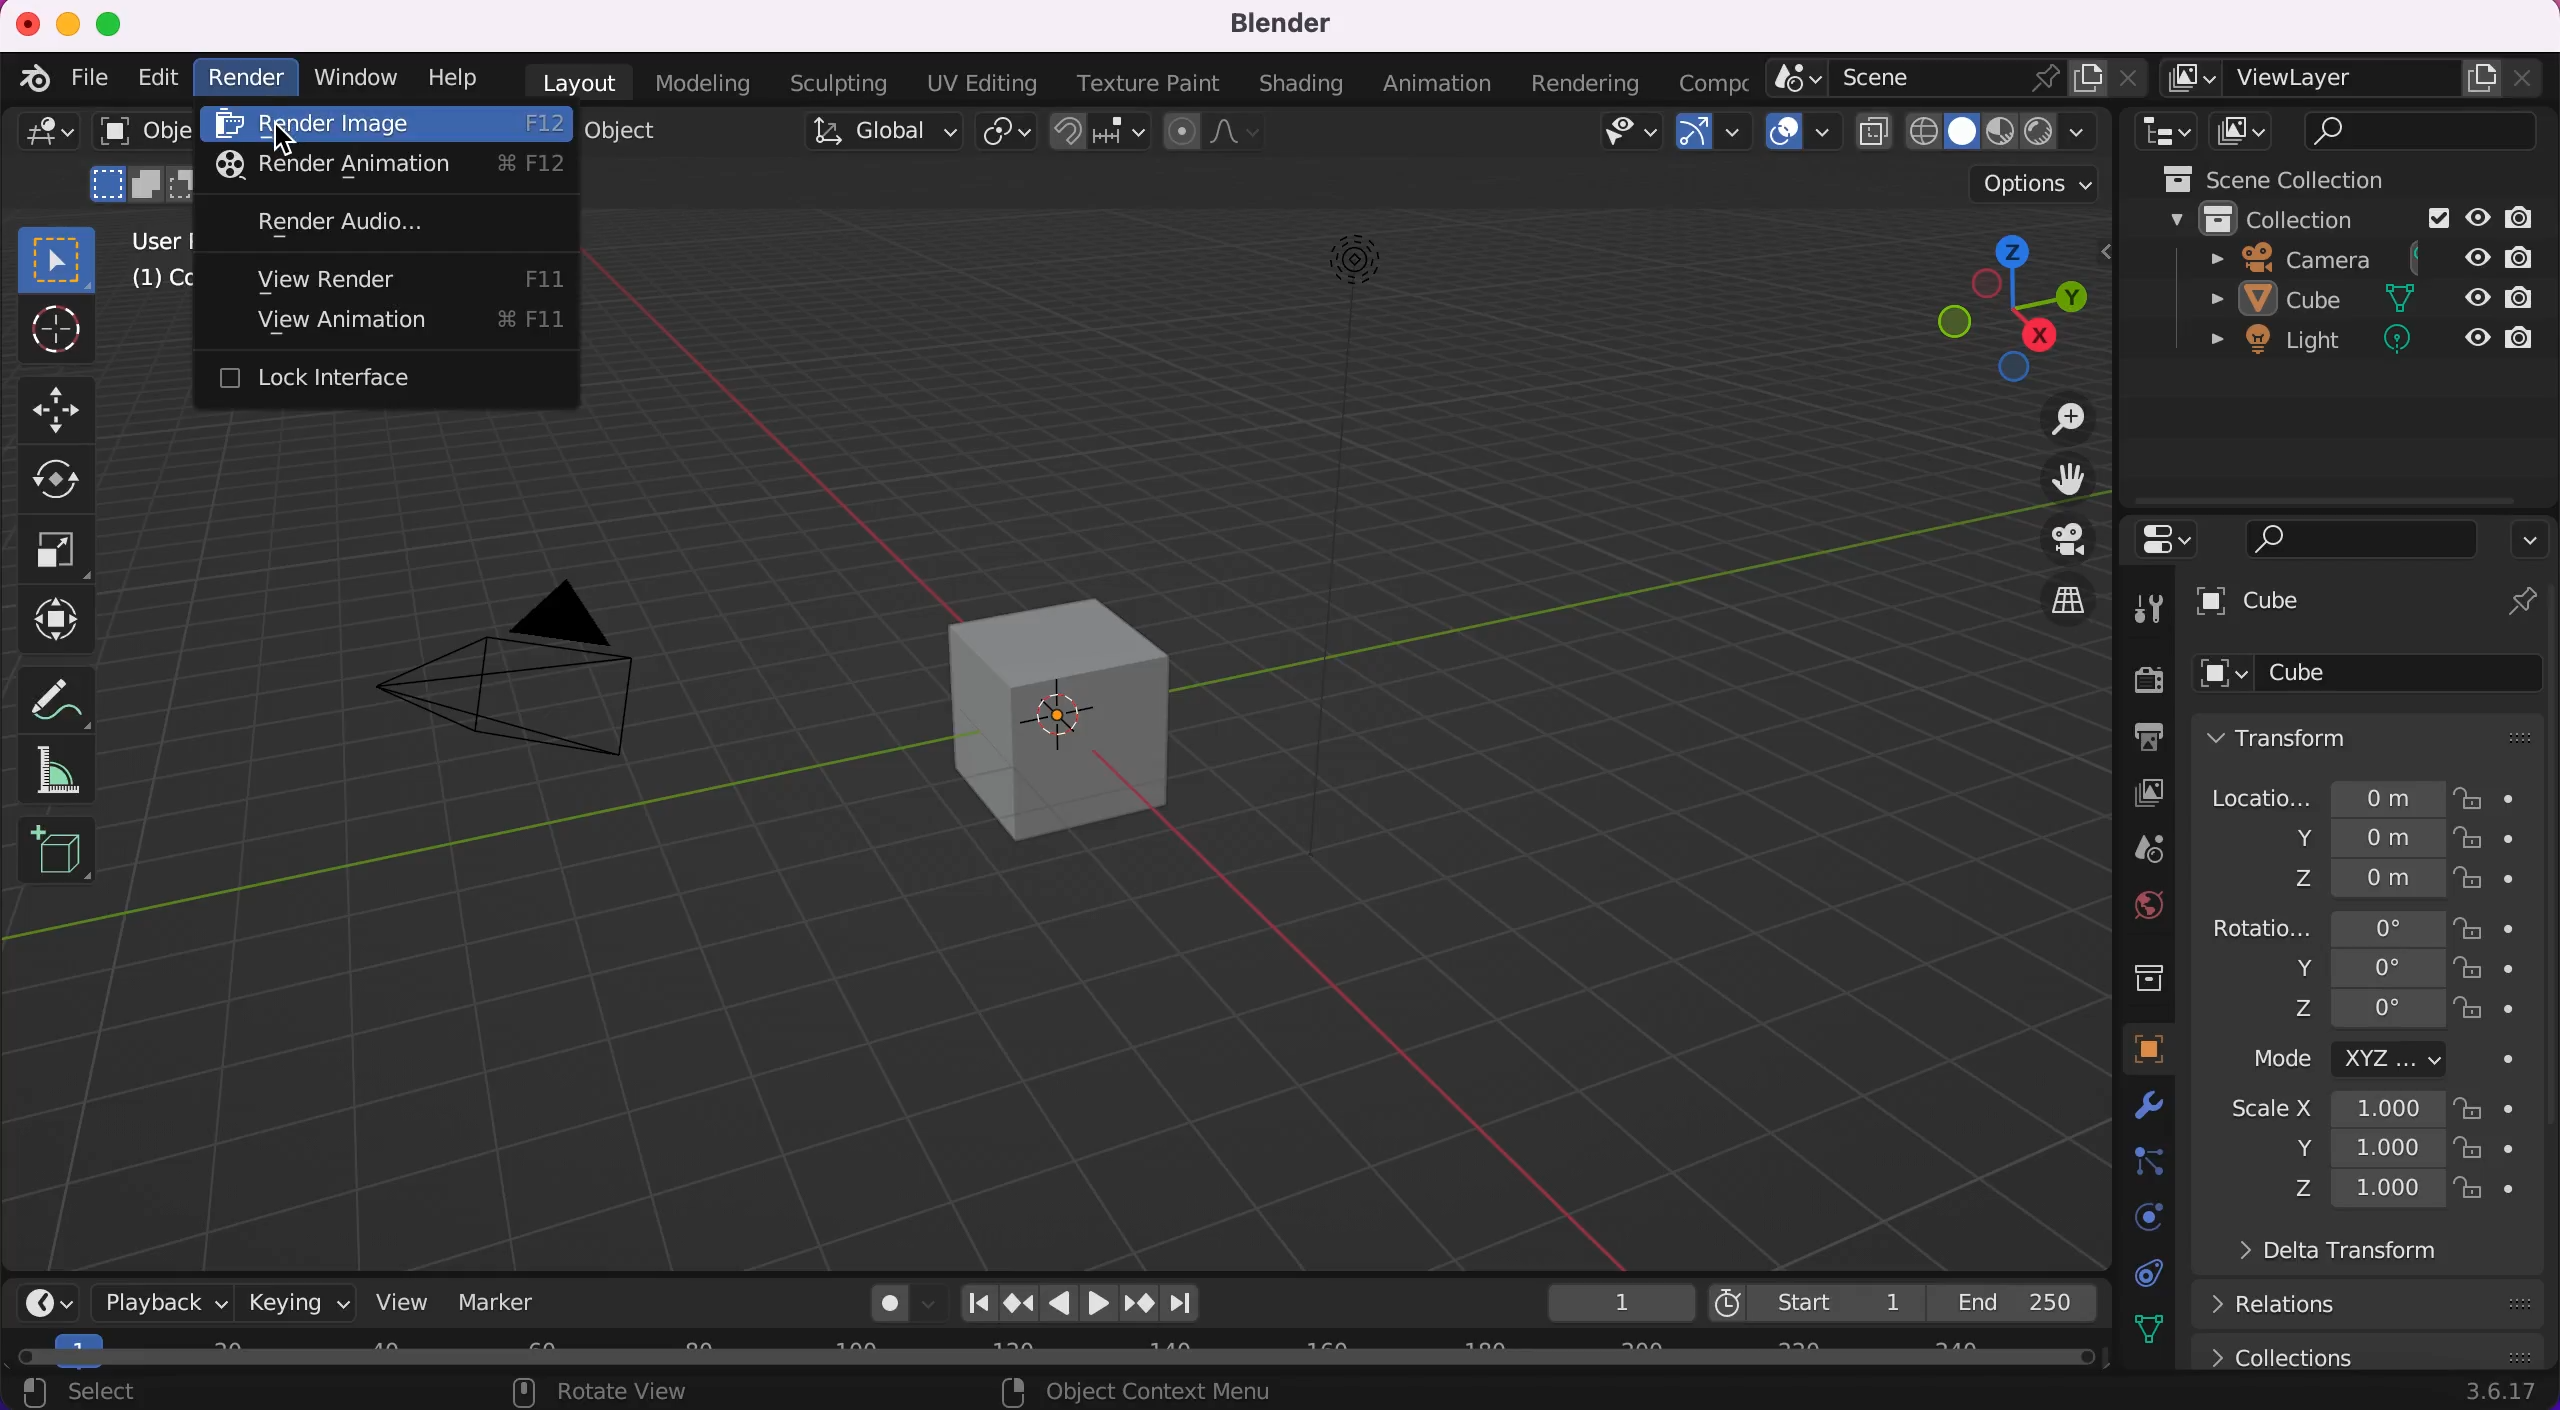  I want to click on rotate view, so click(618, 1393).